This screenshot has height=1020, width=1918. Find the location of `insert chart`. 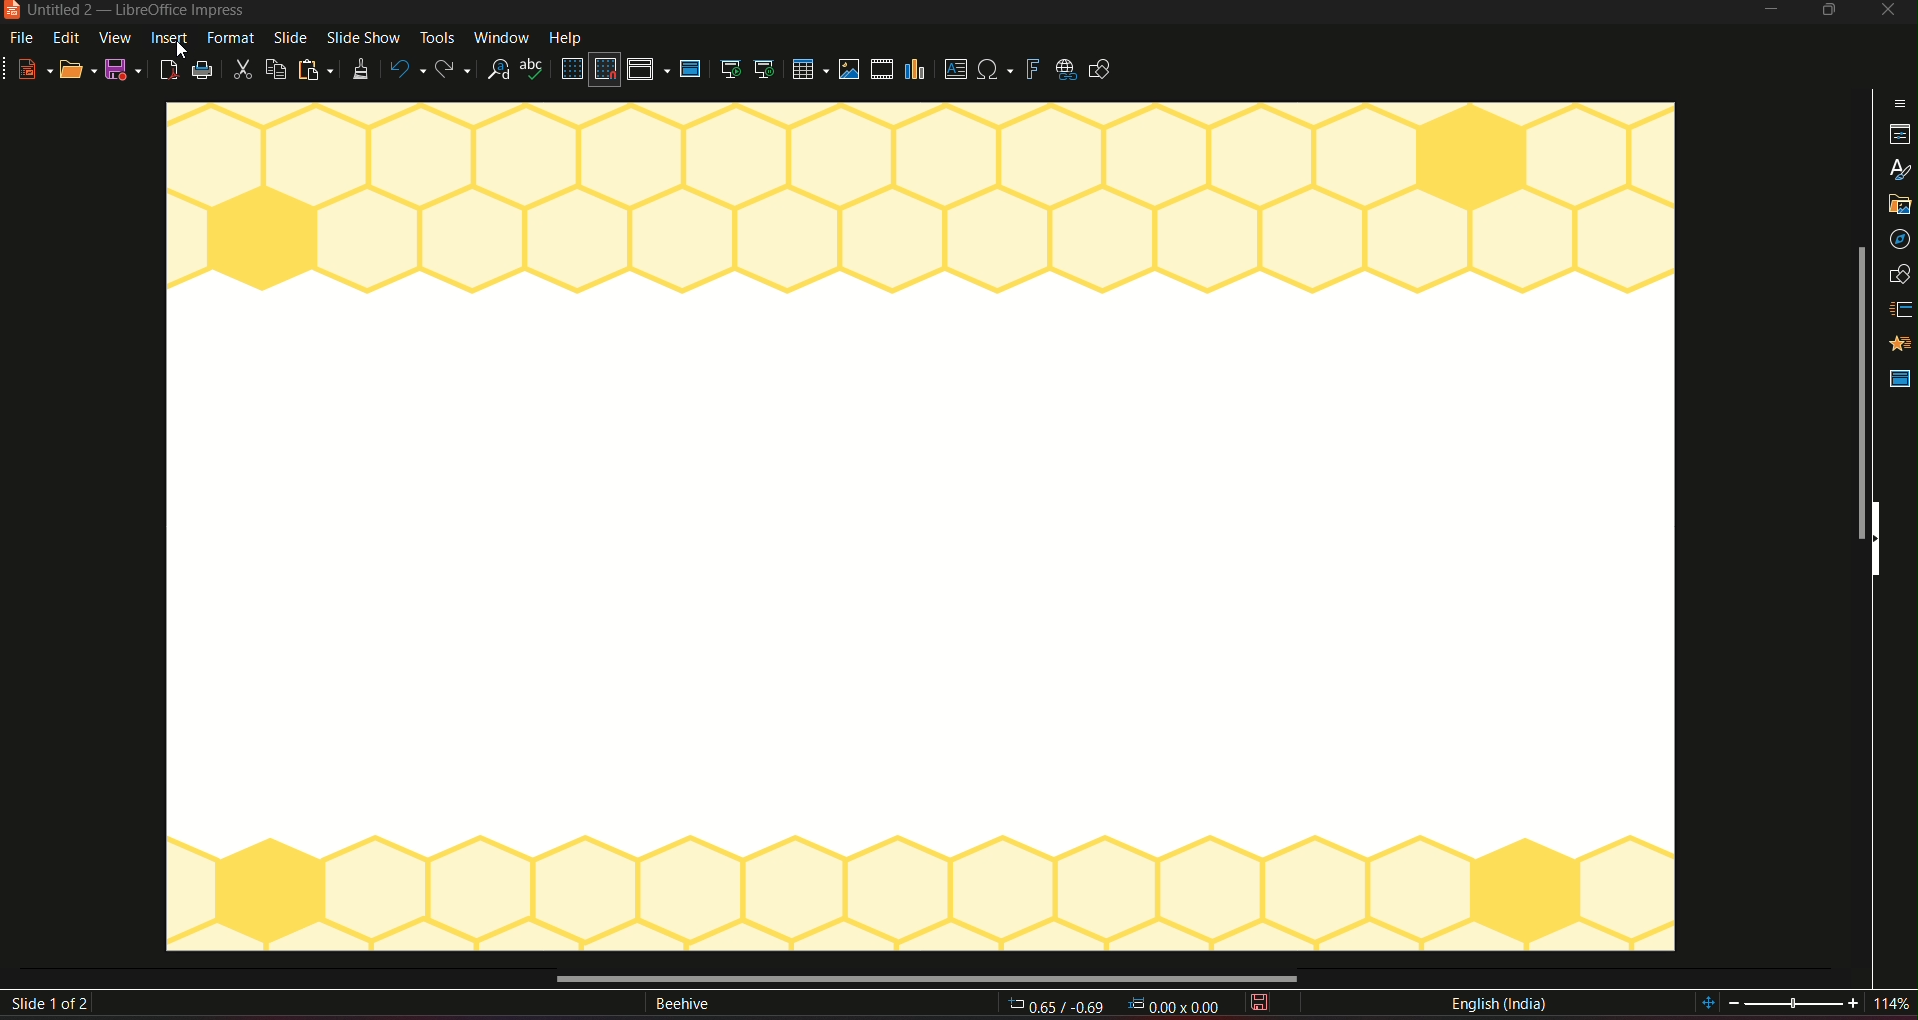

insert chart is located at coordinates (917, 68).